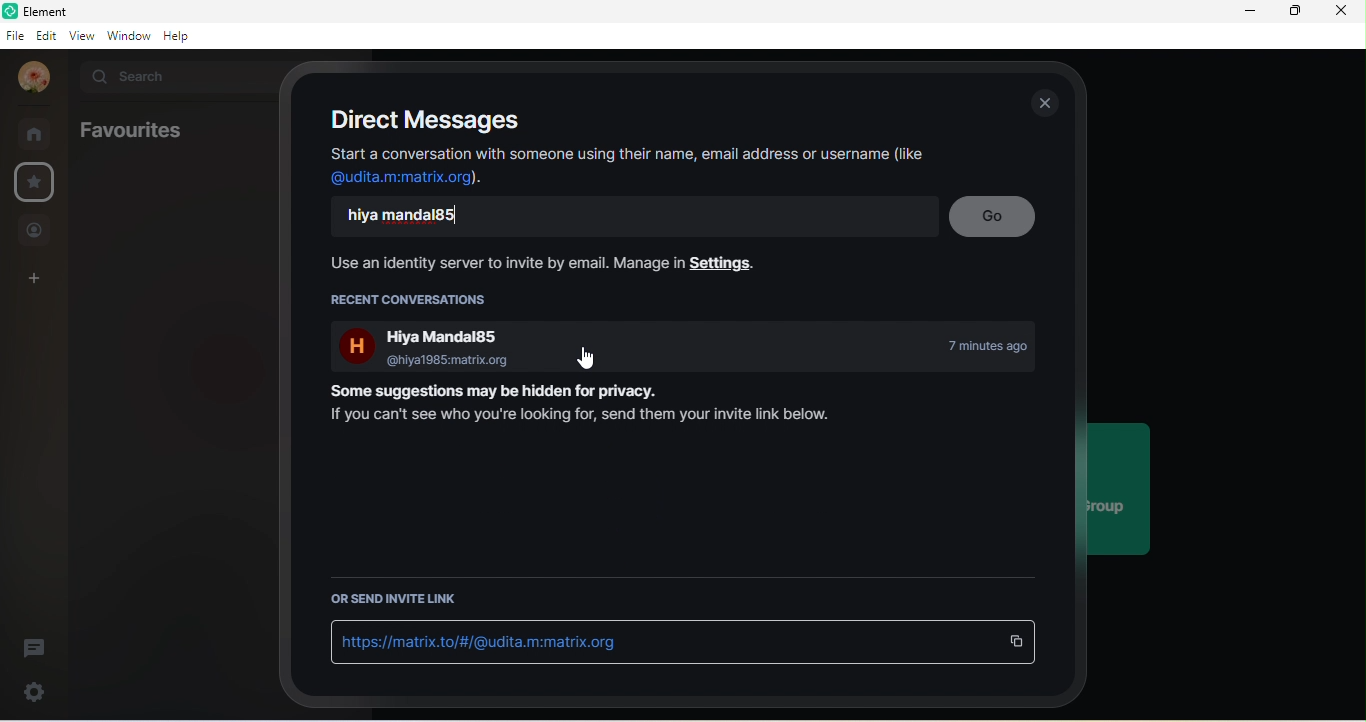  Describe the element at coordinates (36, 231) in the screenshot. I see `people` at that location.